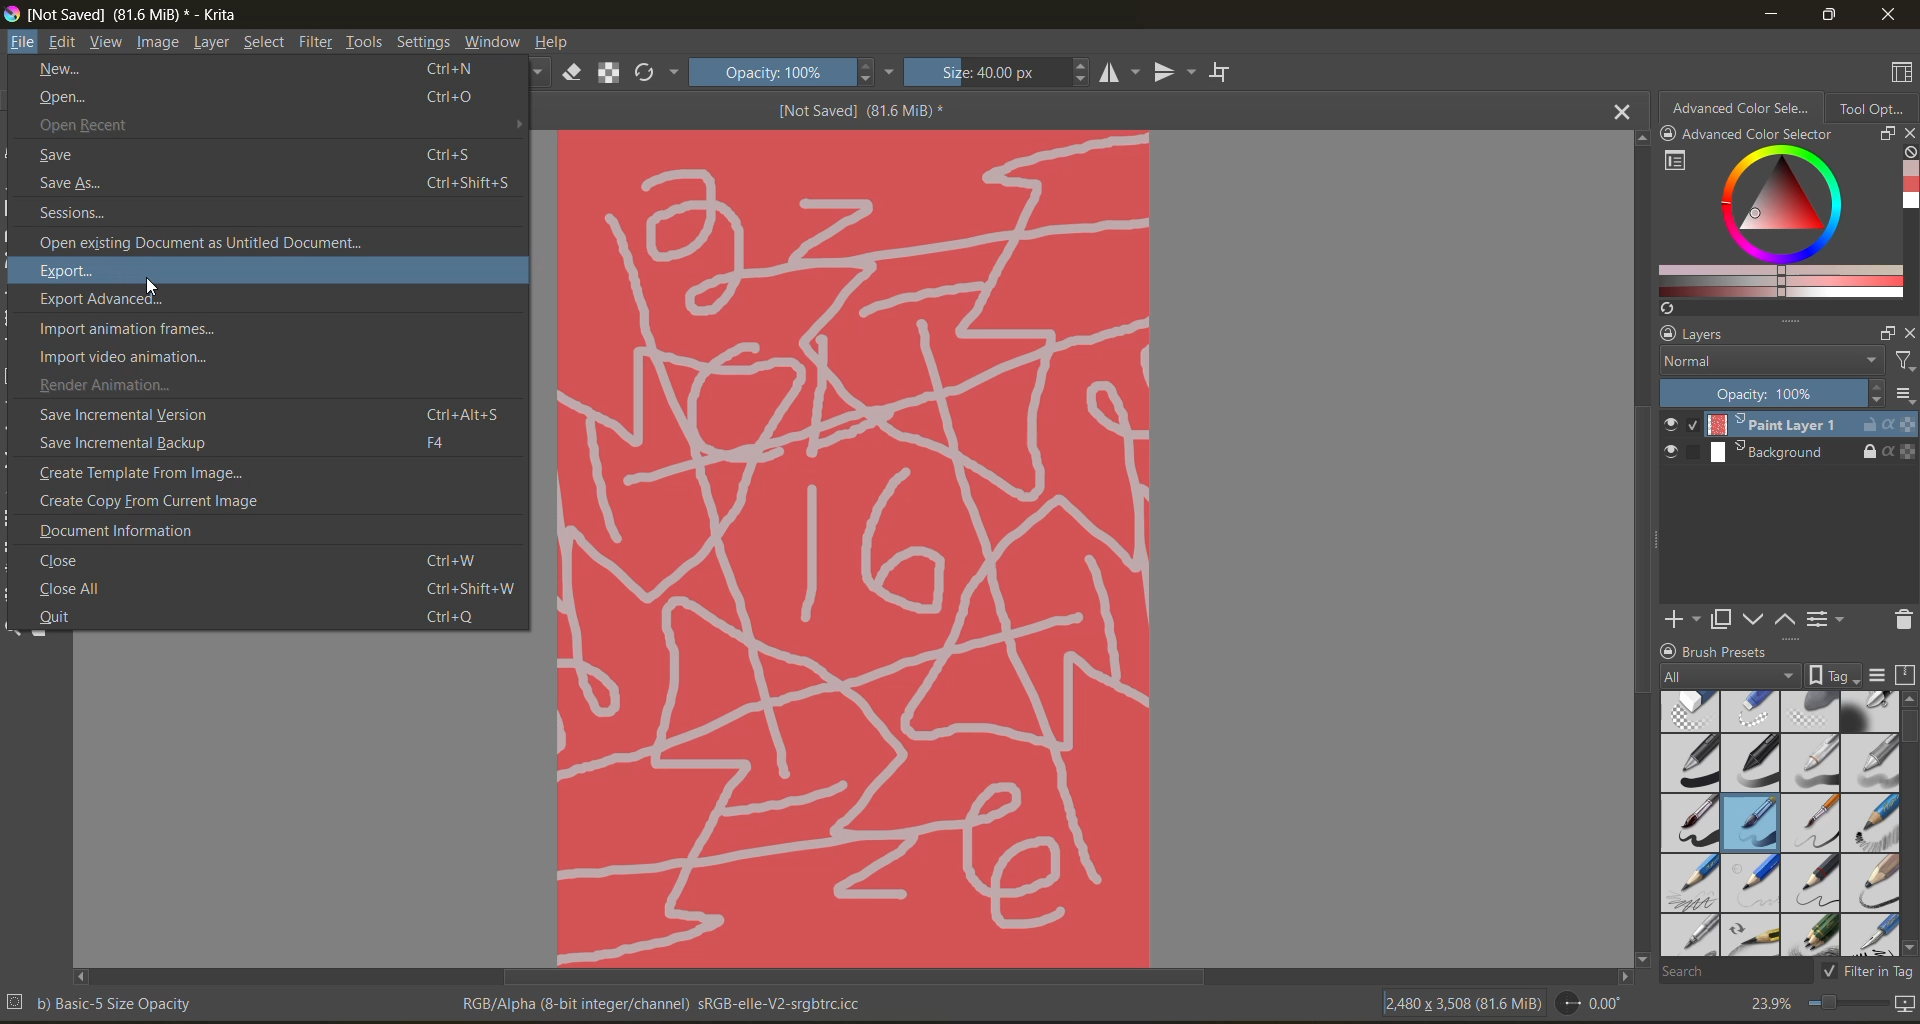 This screenshot has width=1920, height=1024. Describe the element at coordinates (1735, 970) in the screenshot. I see `search` at that location.